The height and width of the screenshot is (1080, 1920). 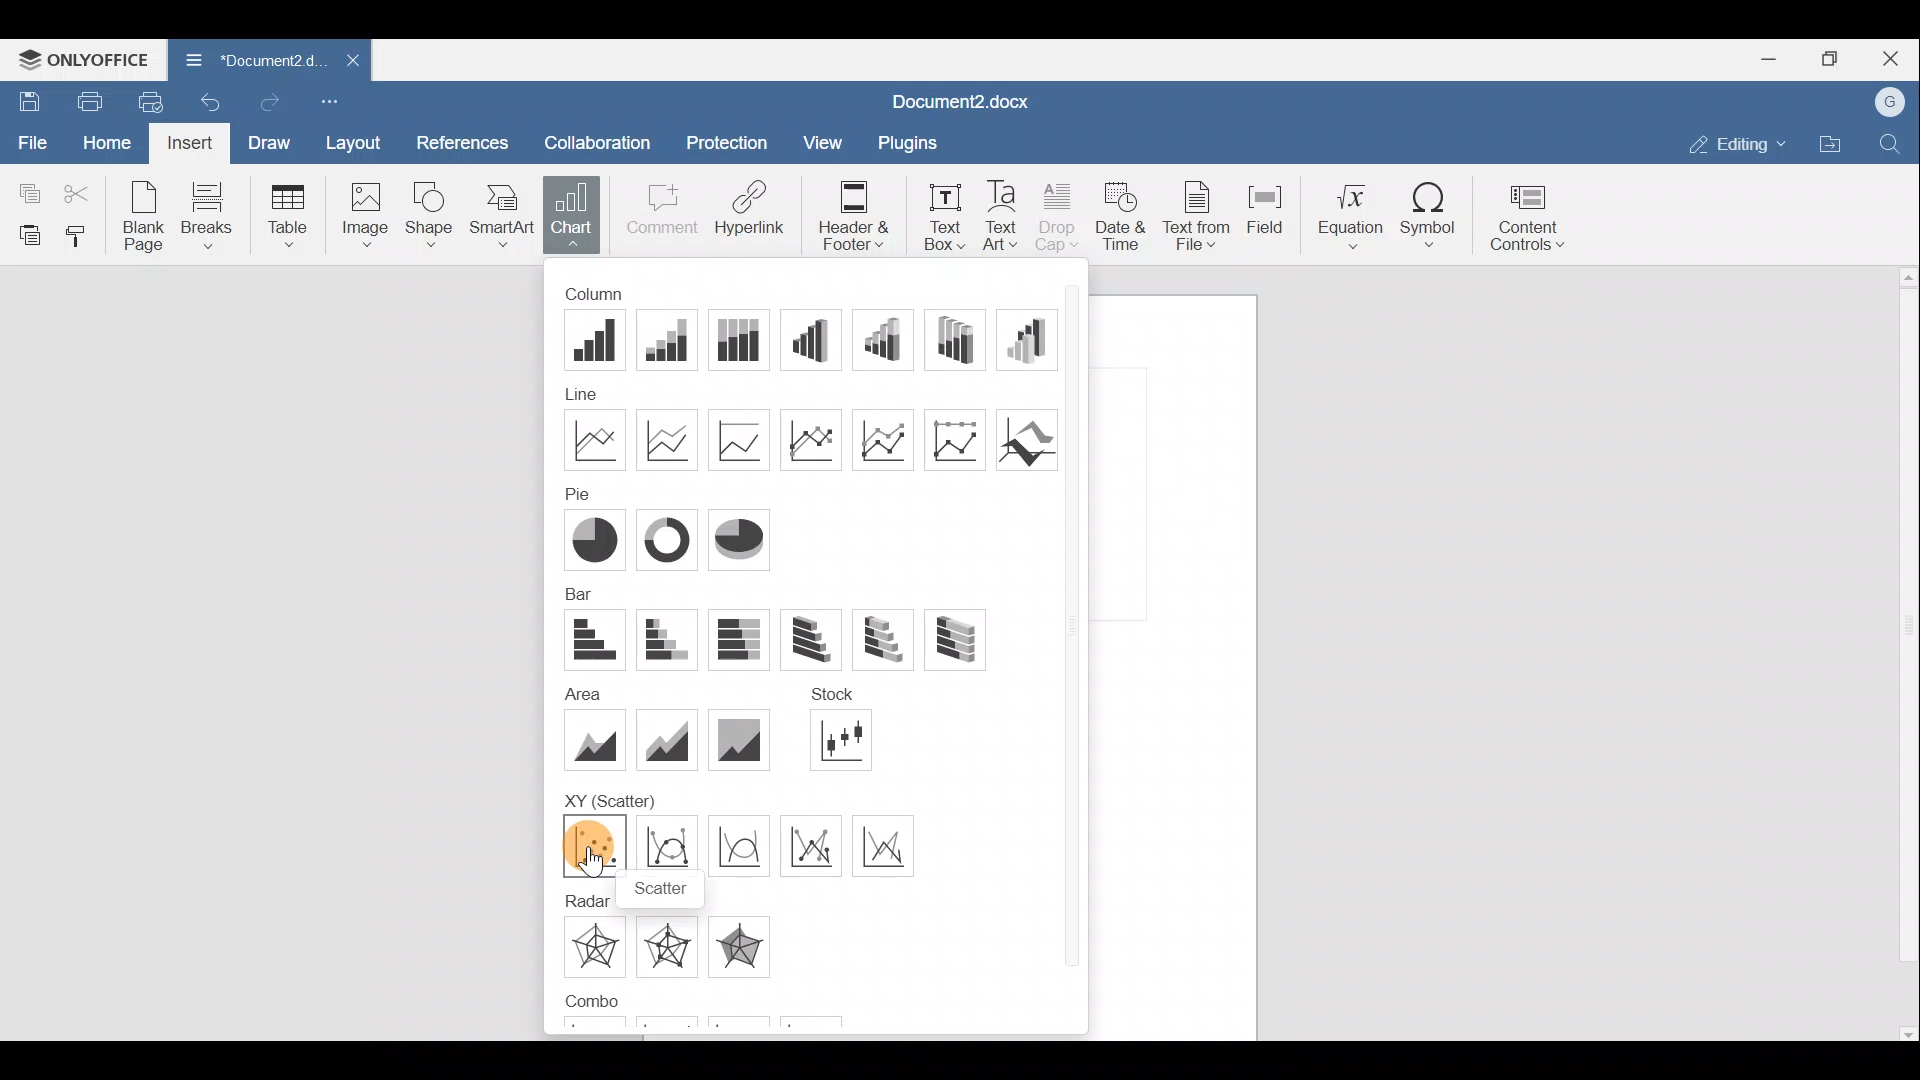 What do you see at coordinates (504, 218) in the screenshot?
I see `SmartArt` at bounding box center [504, 218].